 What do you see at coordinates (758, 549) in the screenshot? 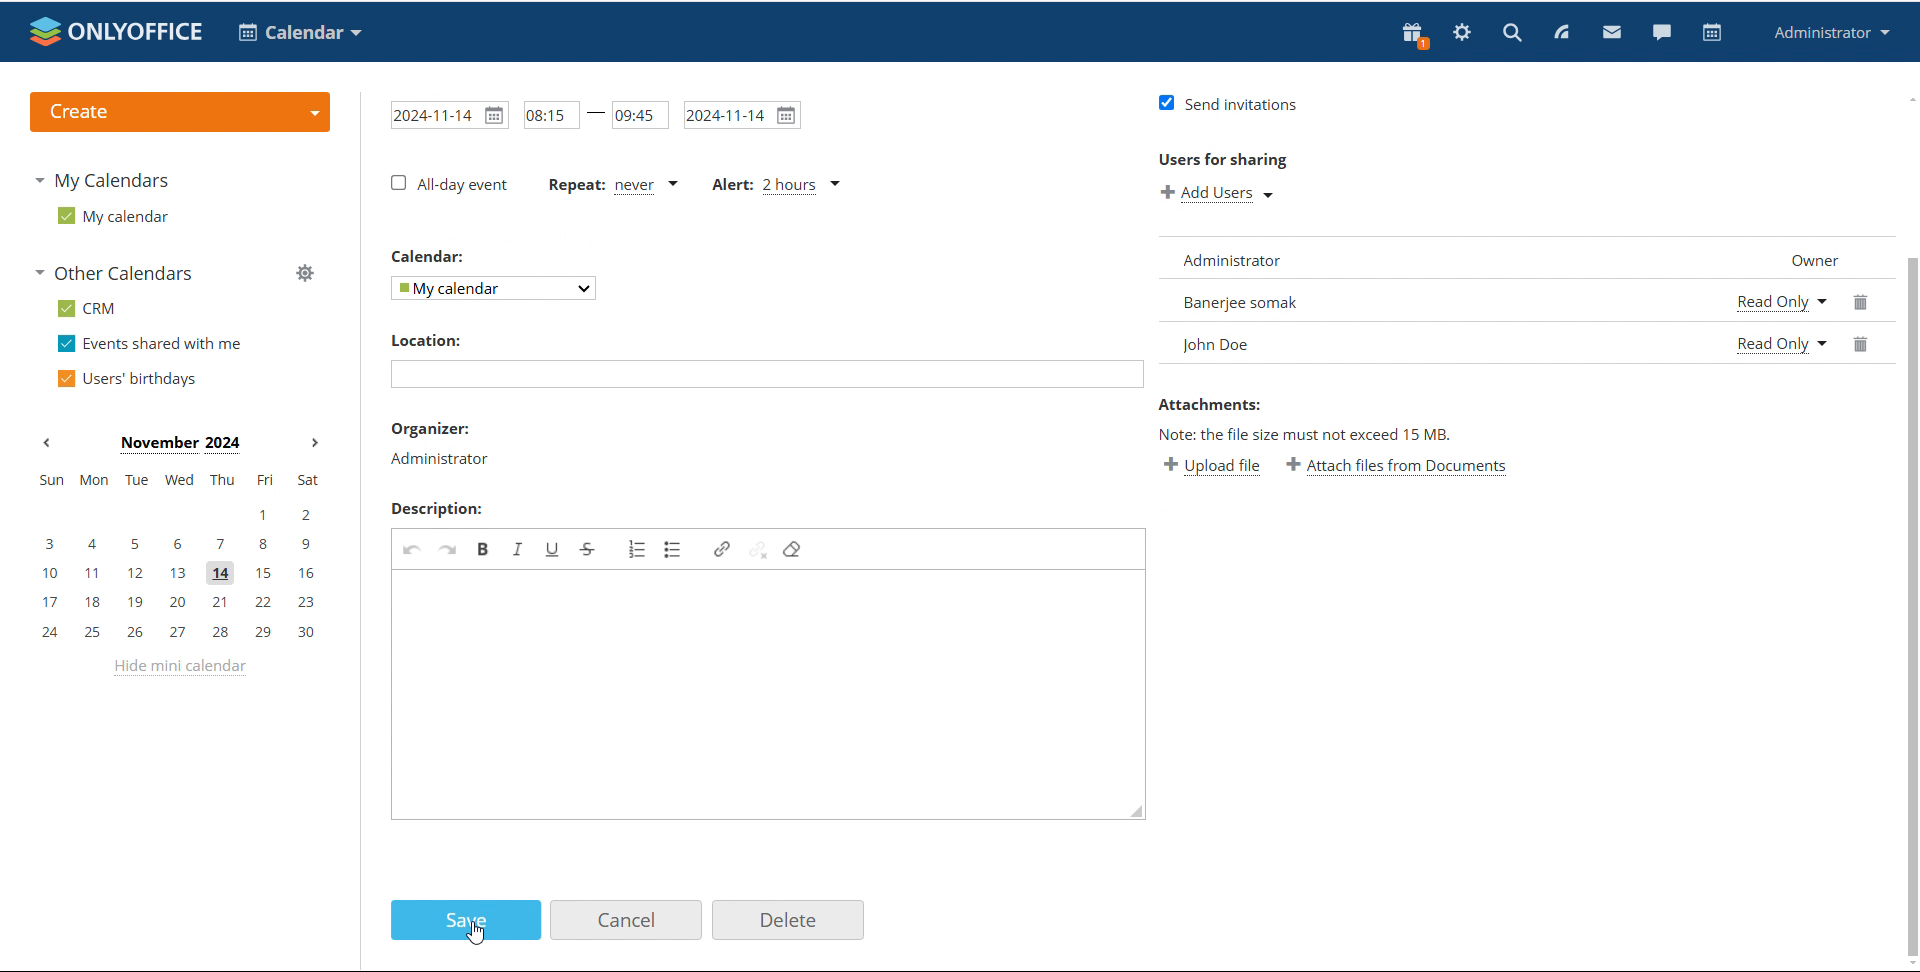
I see `Unlink` at bounding box center [758, 549].